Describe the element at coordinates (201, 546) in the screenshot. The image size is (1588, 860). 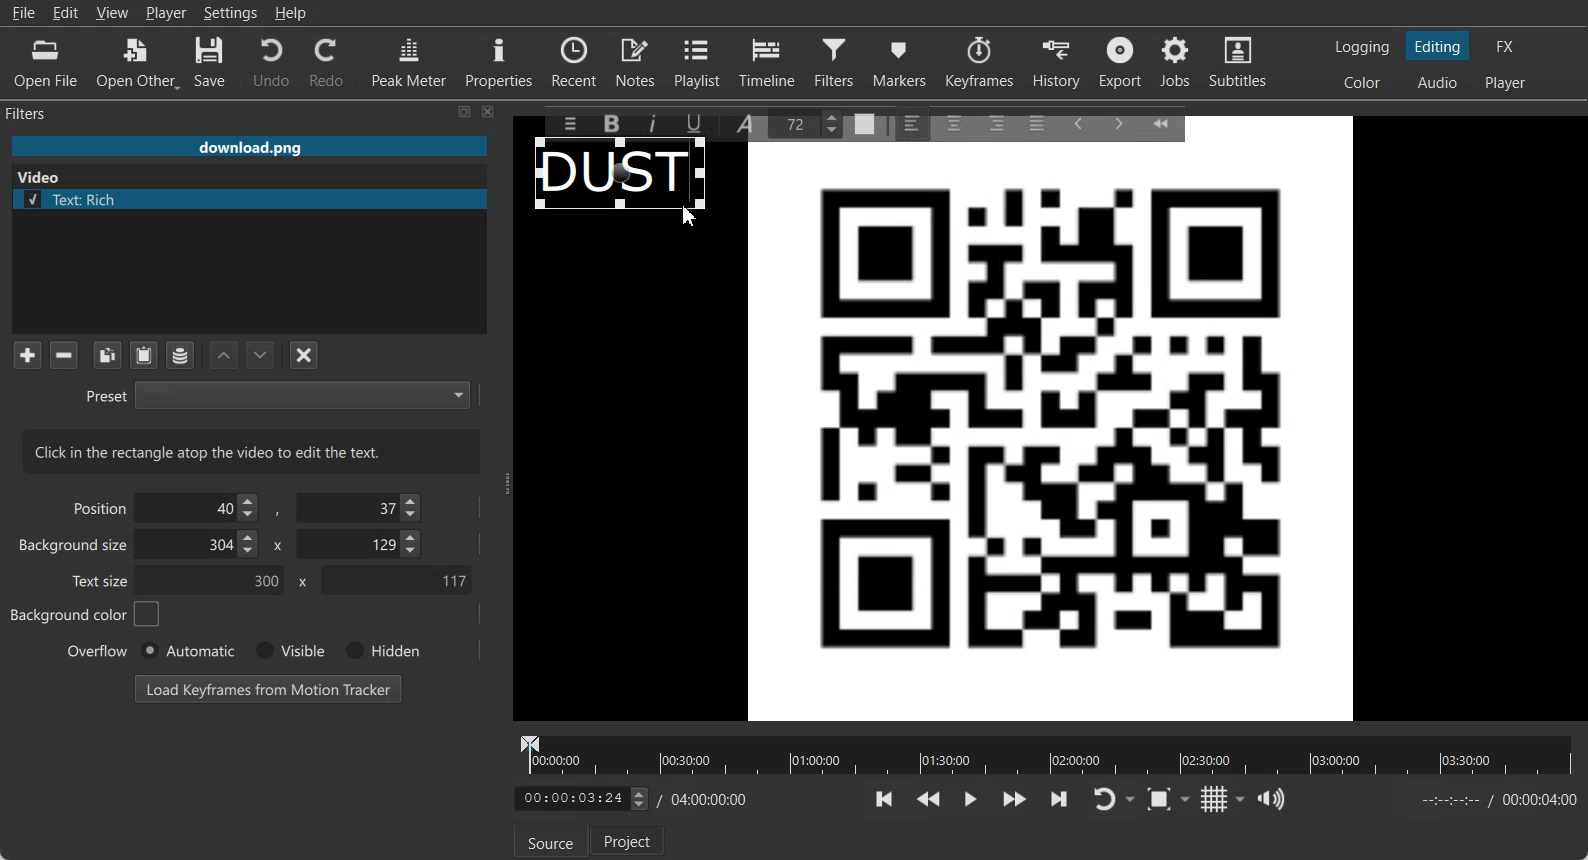
I see `Background size X- Coordinate` at that location.